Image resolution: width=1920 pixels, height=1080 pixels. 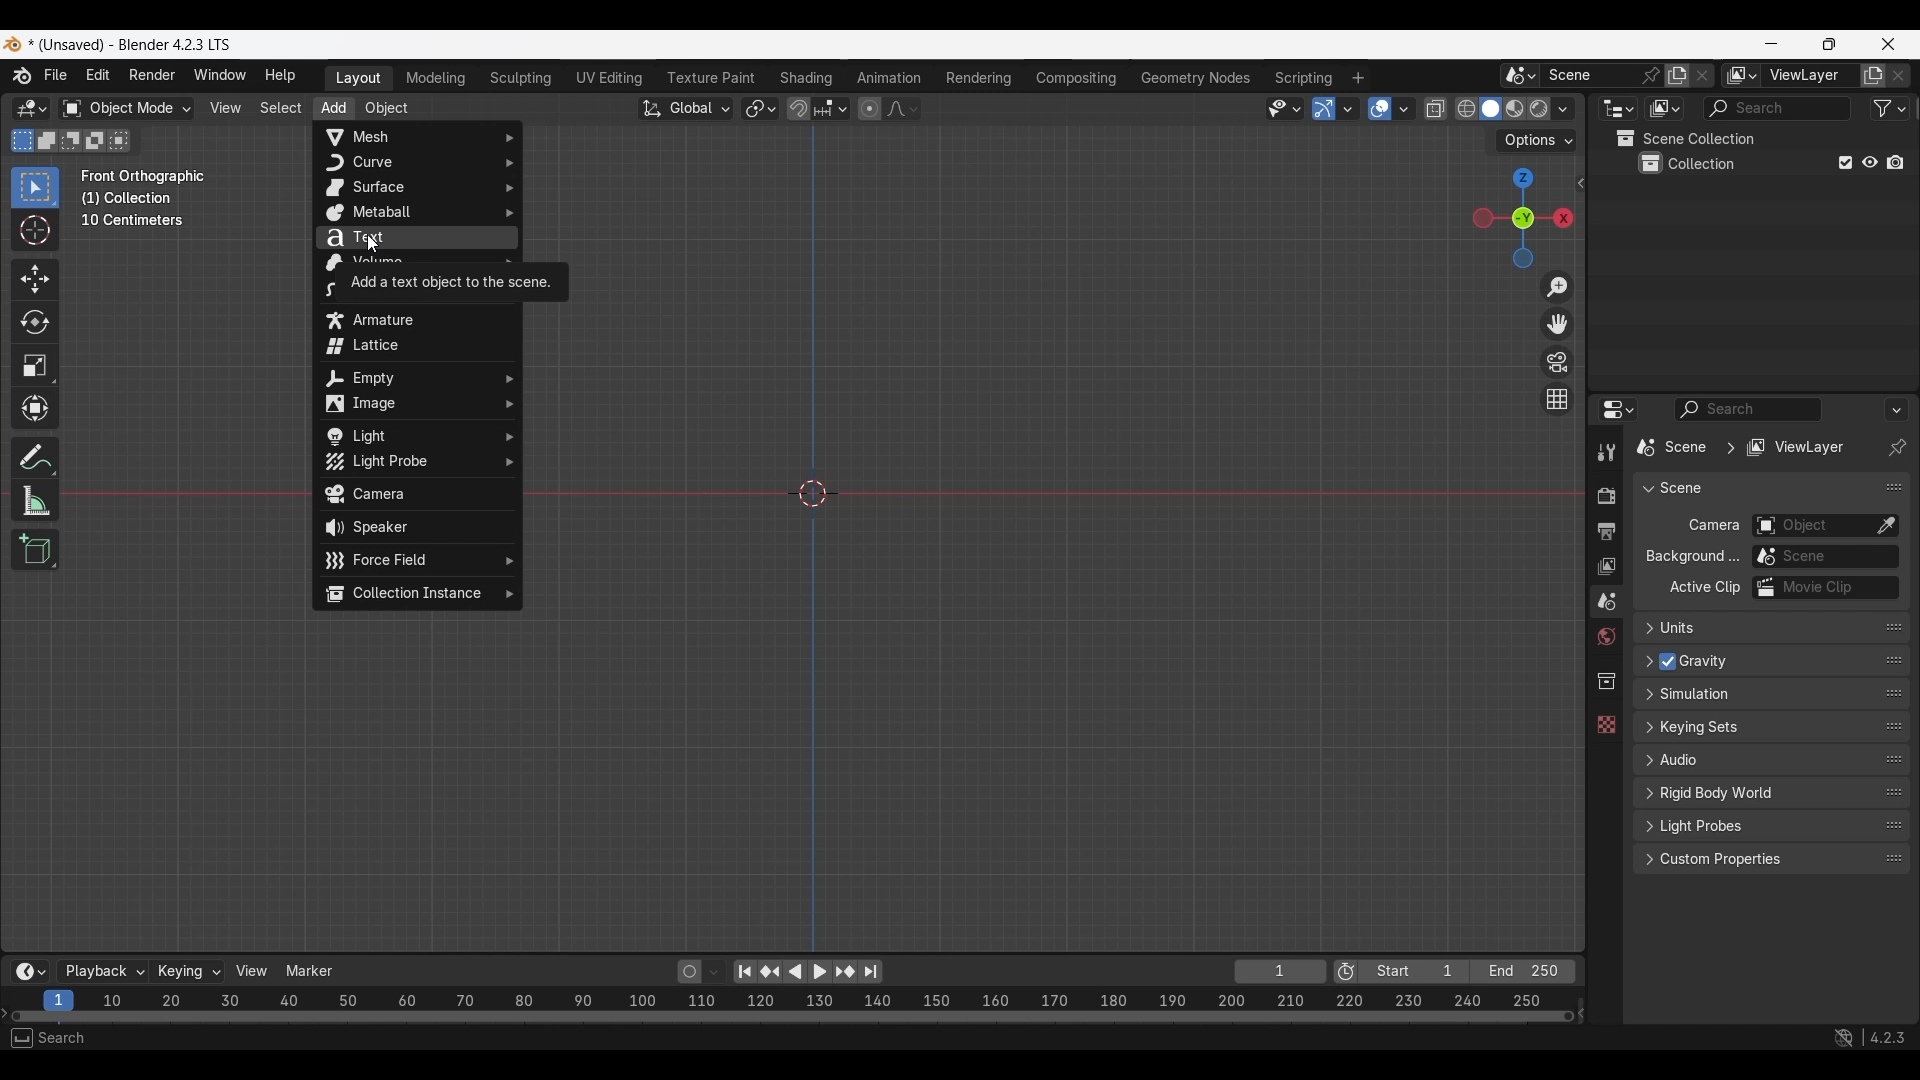 What do you see at coordinates (1889, 43) in the screenshot?
I see `Close interface` at bounding box center [1889, 43].